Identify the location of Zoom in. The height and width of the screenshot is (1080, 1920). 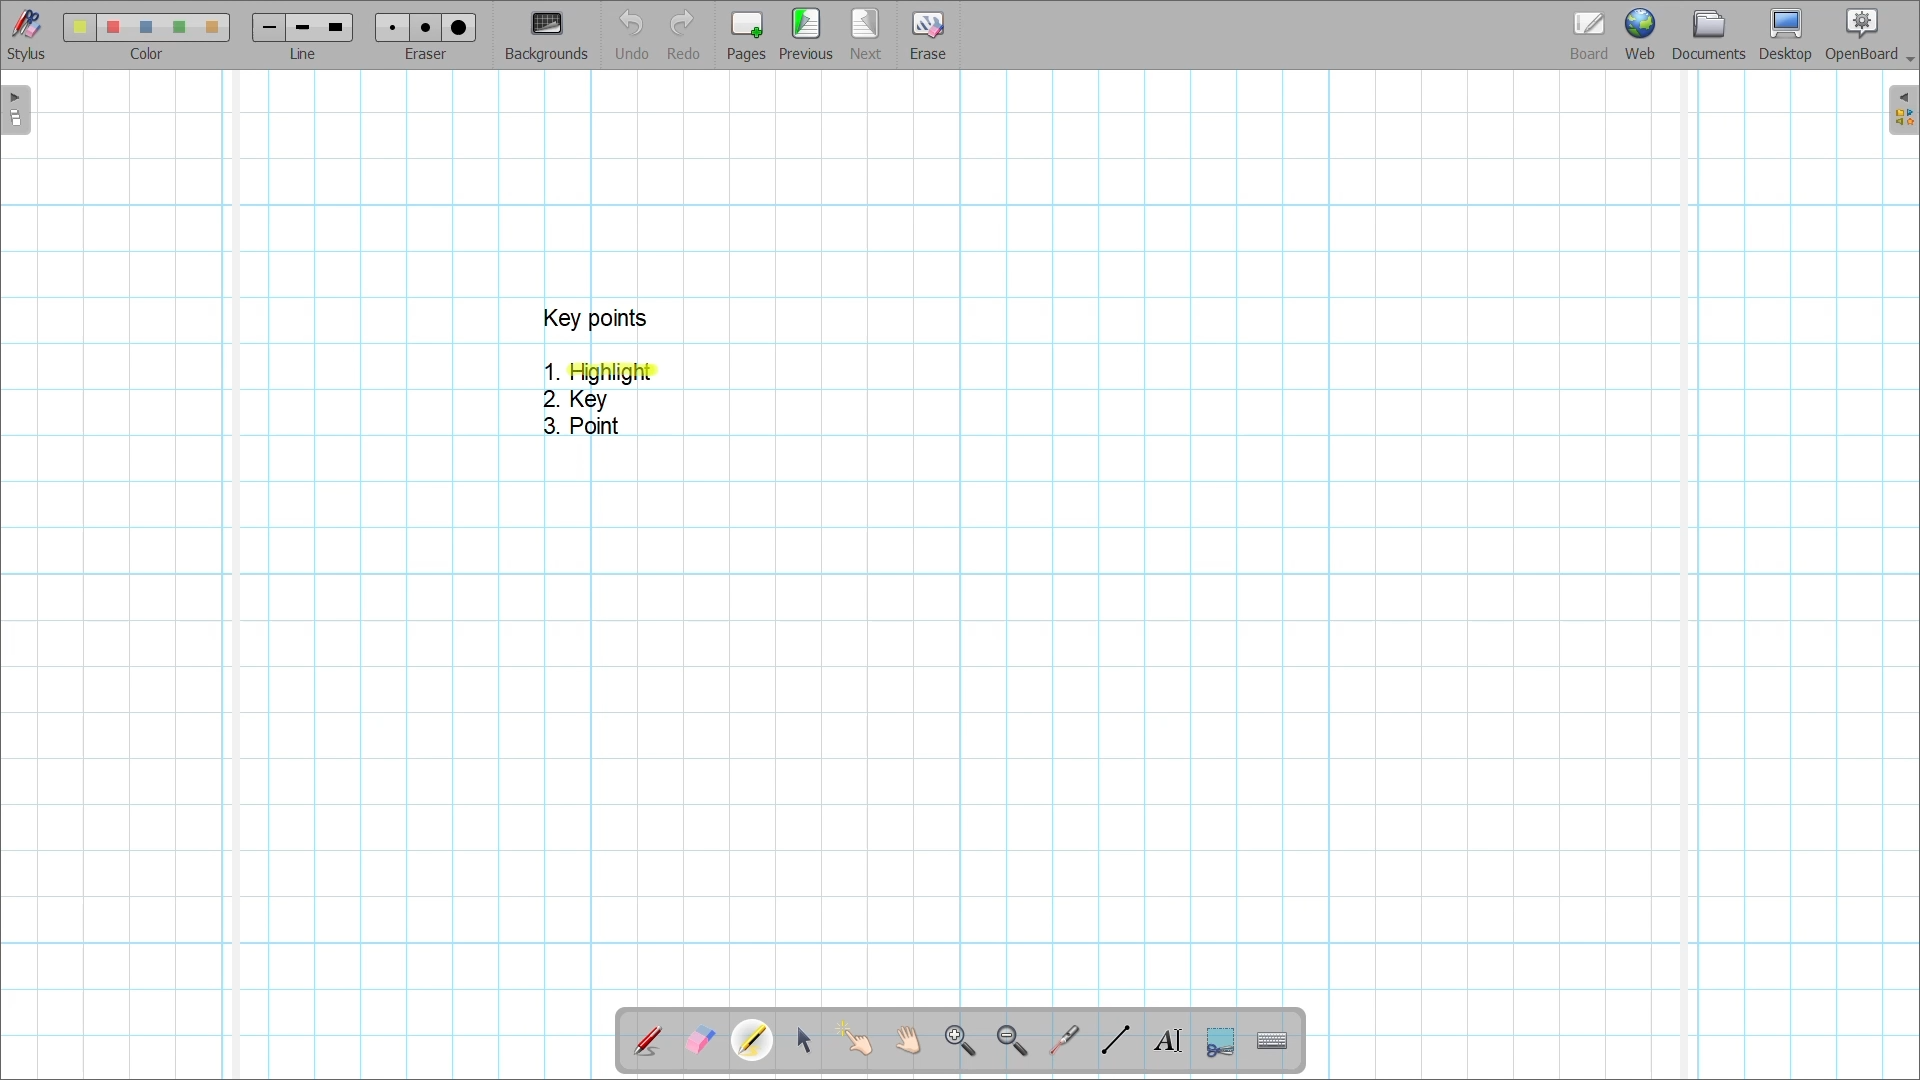
(961, 1042).